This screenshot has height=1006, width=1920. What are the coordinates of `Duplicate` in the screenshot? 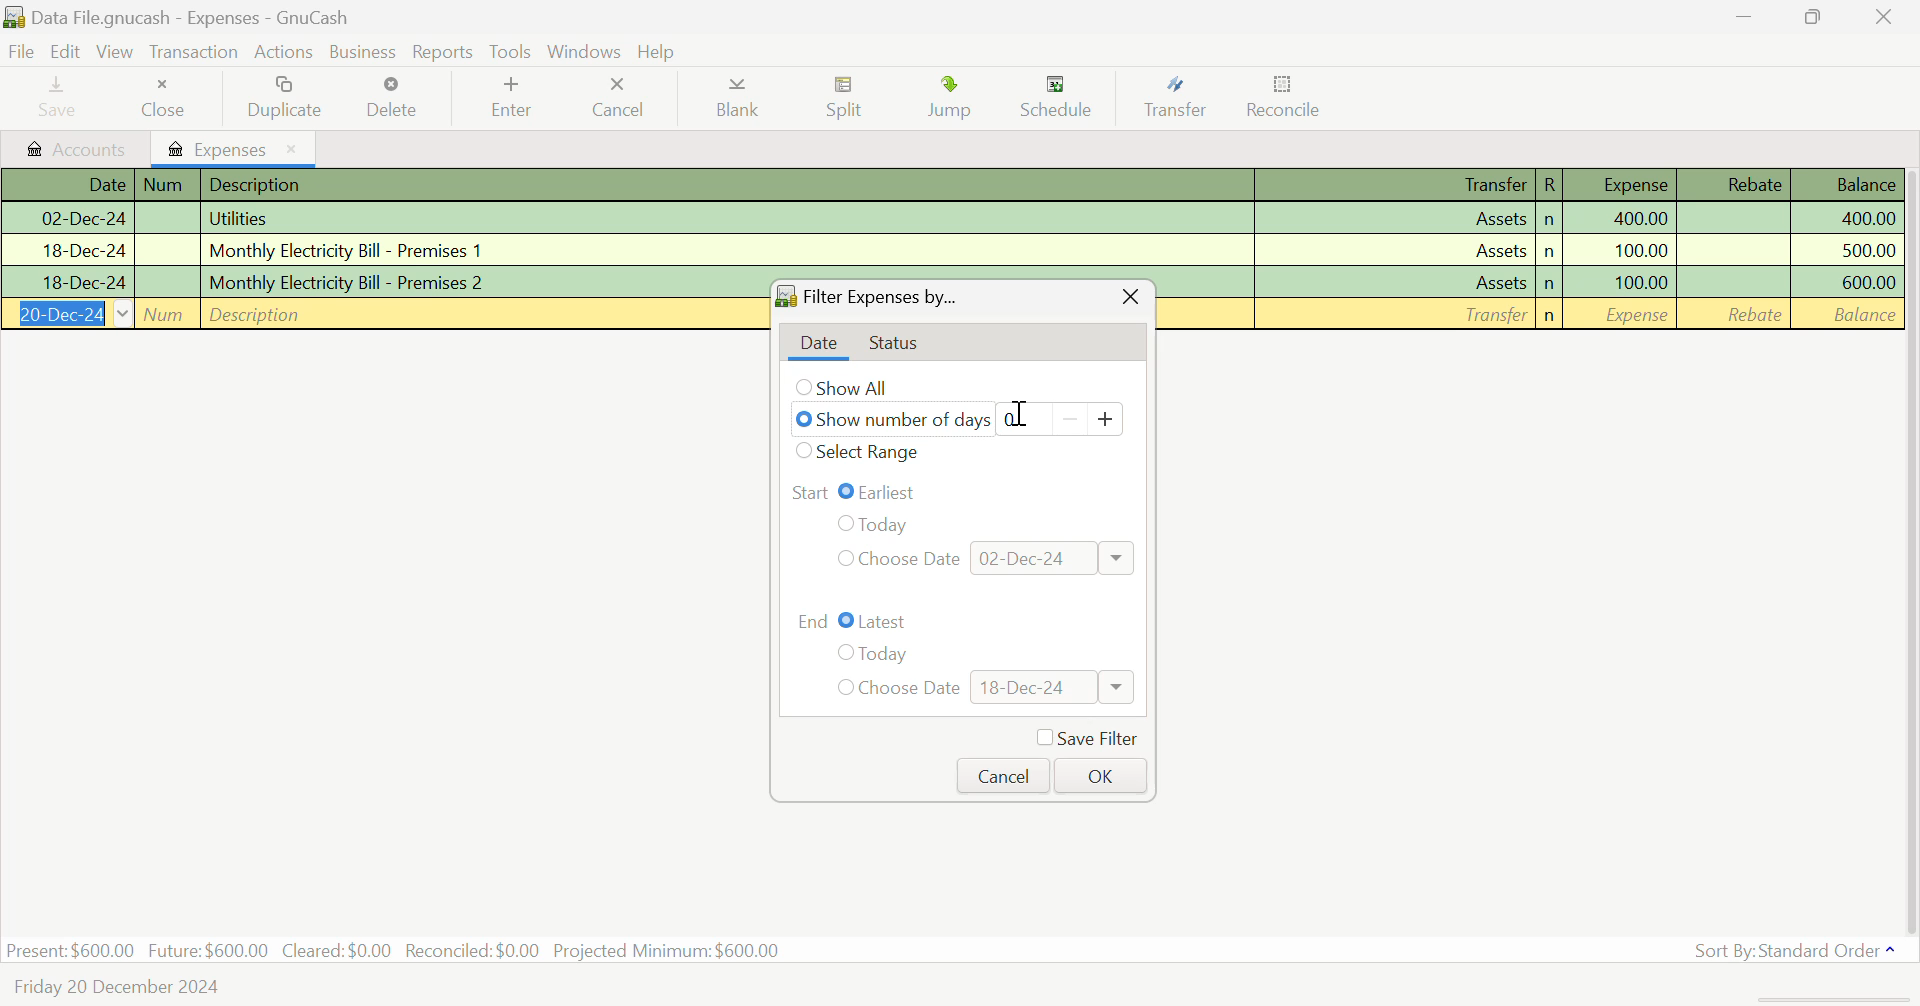 It's located at (284, 96).